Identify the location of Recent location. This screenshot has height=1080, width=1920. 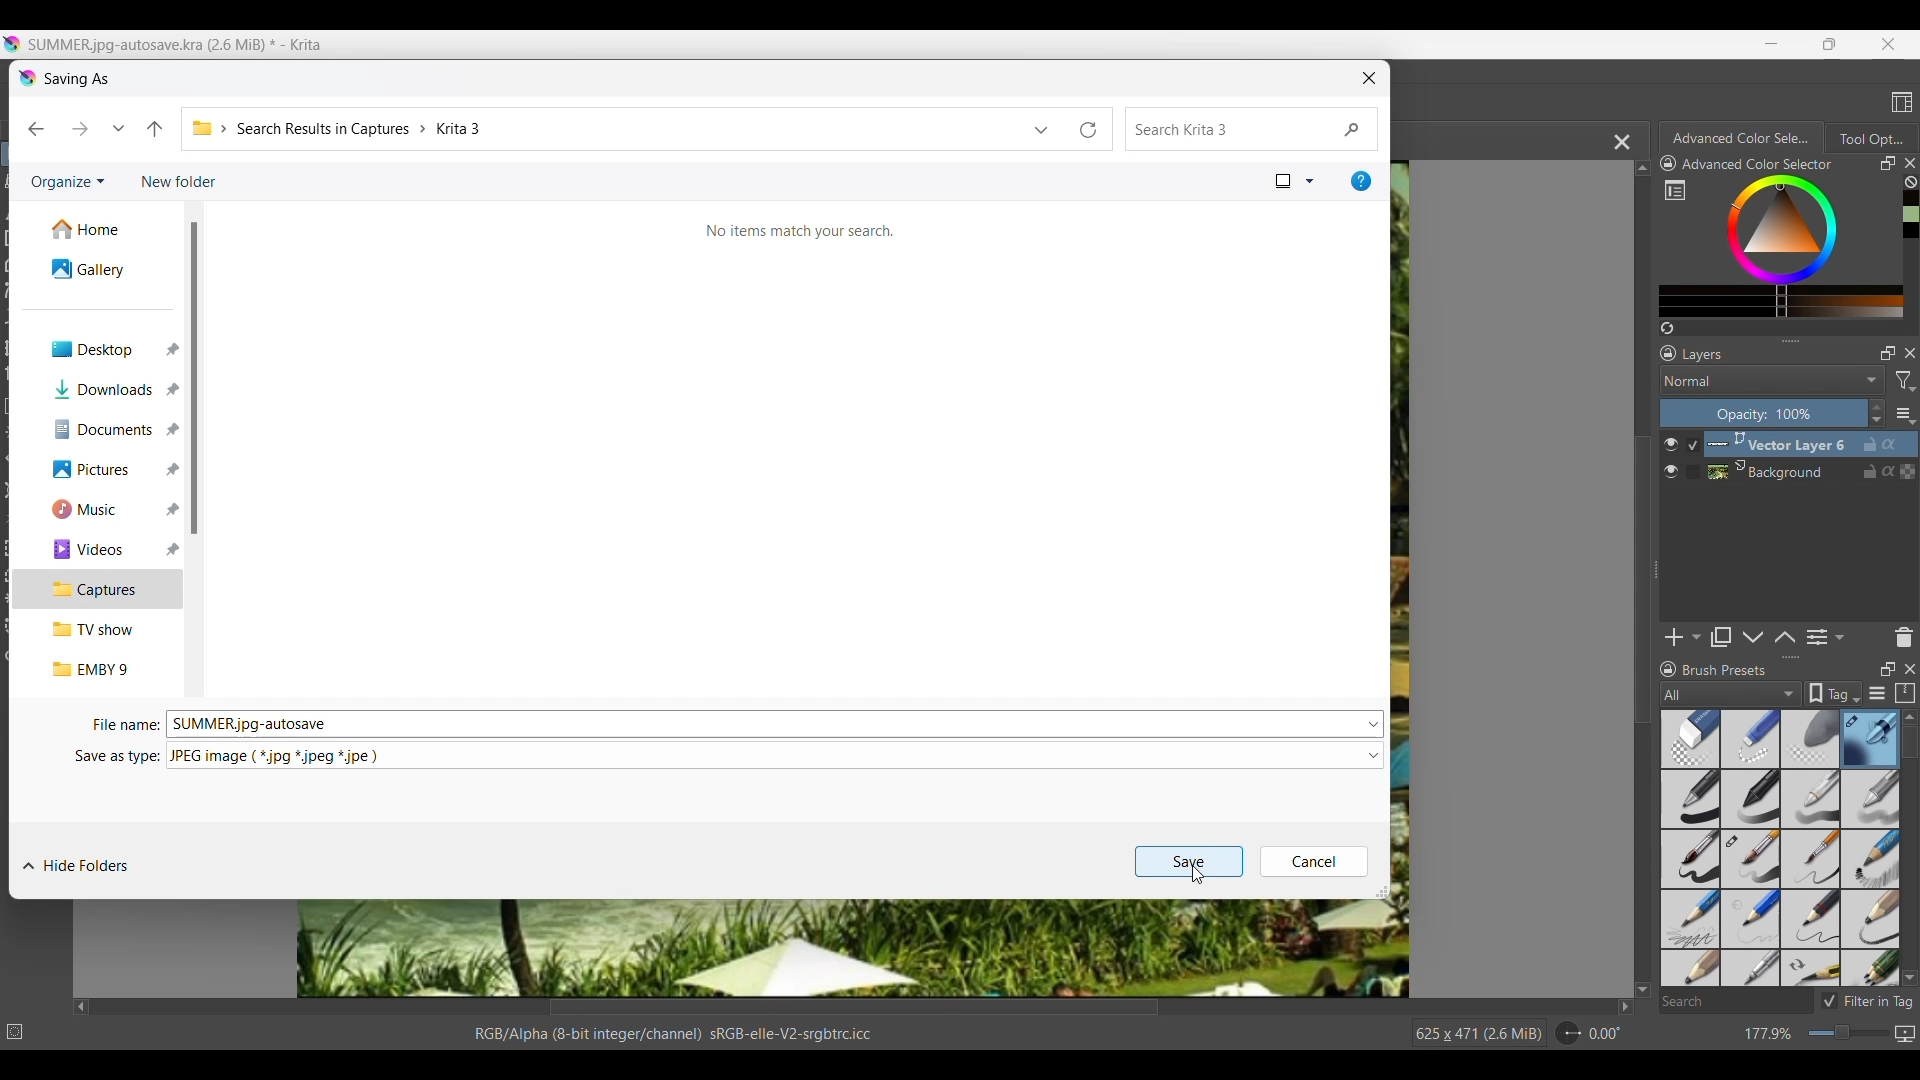
(119, 128).